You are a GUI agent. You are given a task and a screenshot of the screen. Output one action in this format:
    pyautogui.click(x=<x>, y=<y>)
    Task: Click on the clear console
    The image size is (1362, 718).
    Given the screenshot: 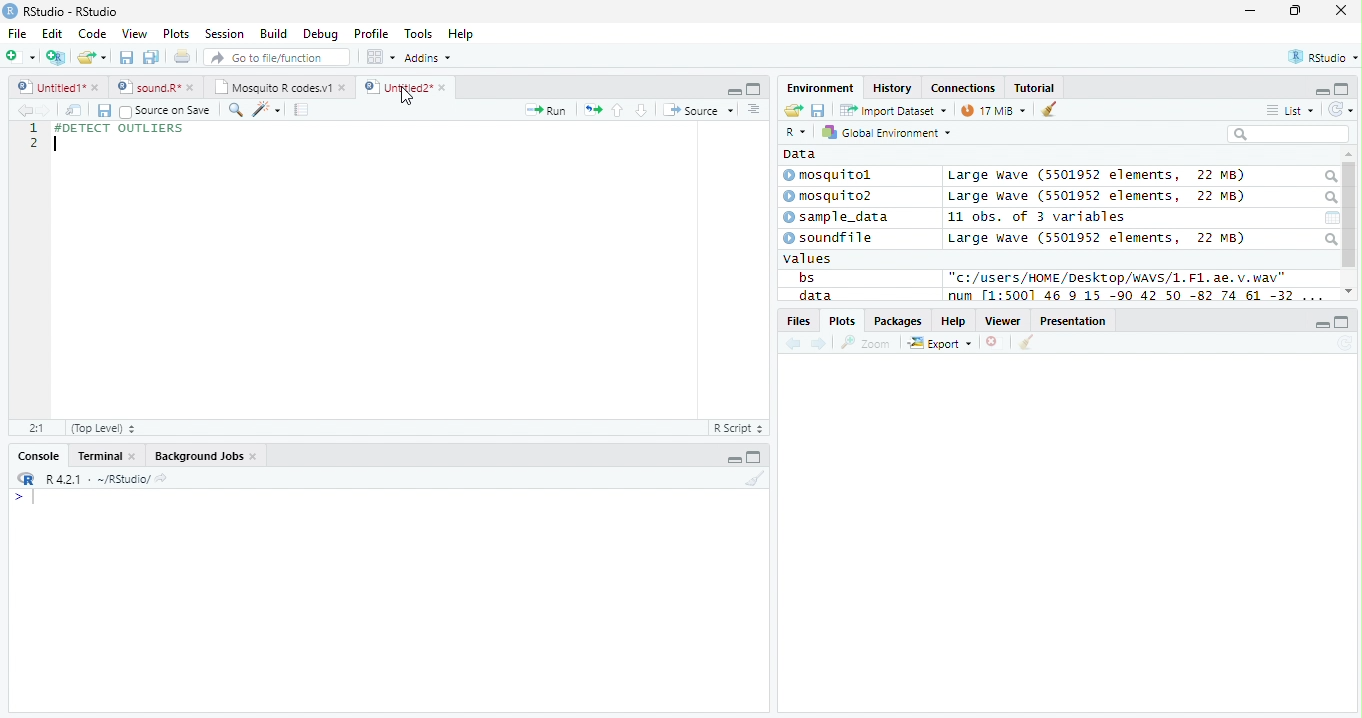 What is the action you would take?
    pyautogui.click(x=1049, y=108)
    